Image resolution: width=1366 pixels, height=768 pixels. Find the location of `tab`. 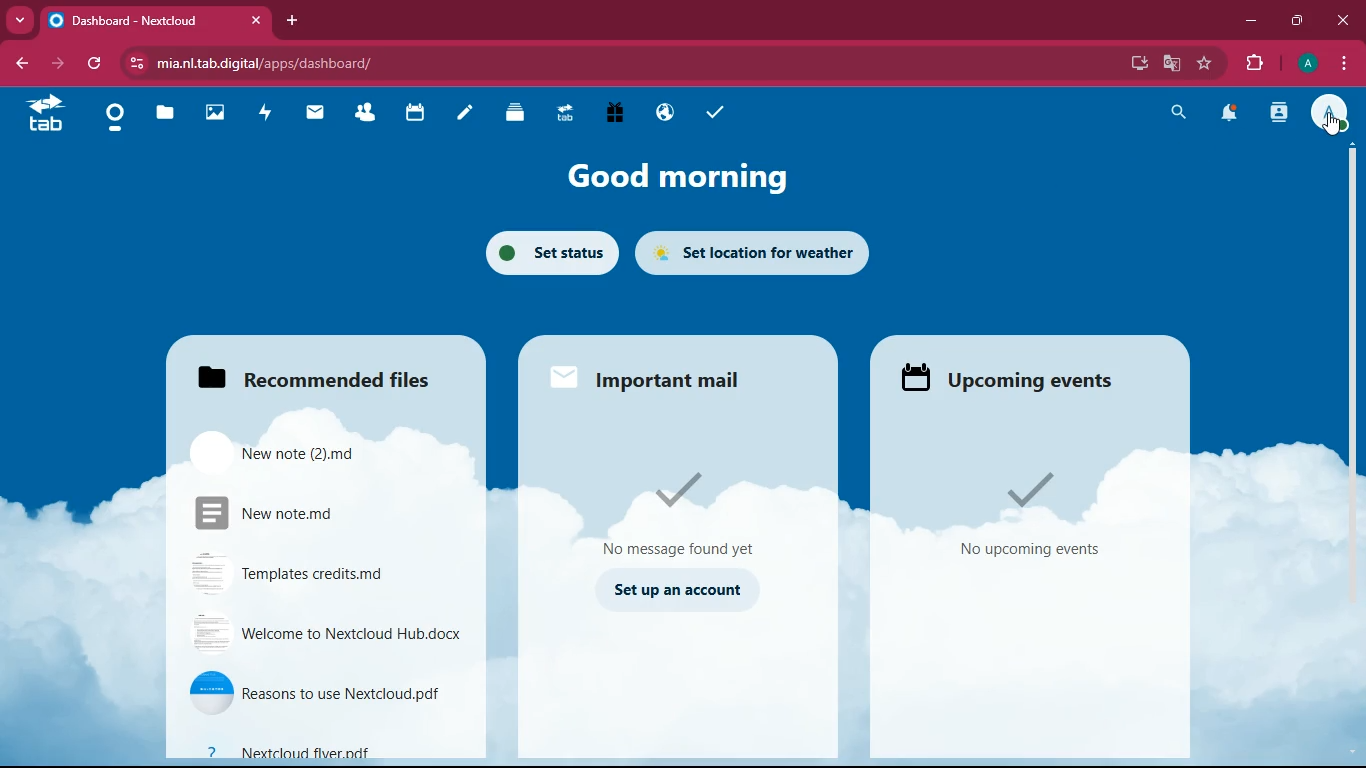

tab is located at coordinates (150, 20).